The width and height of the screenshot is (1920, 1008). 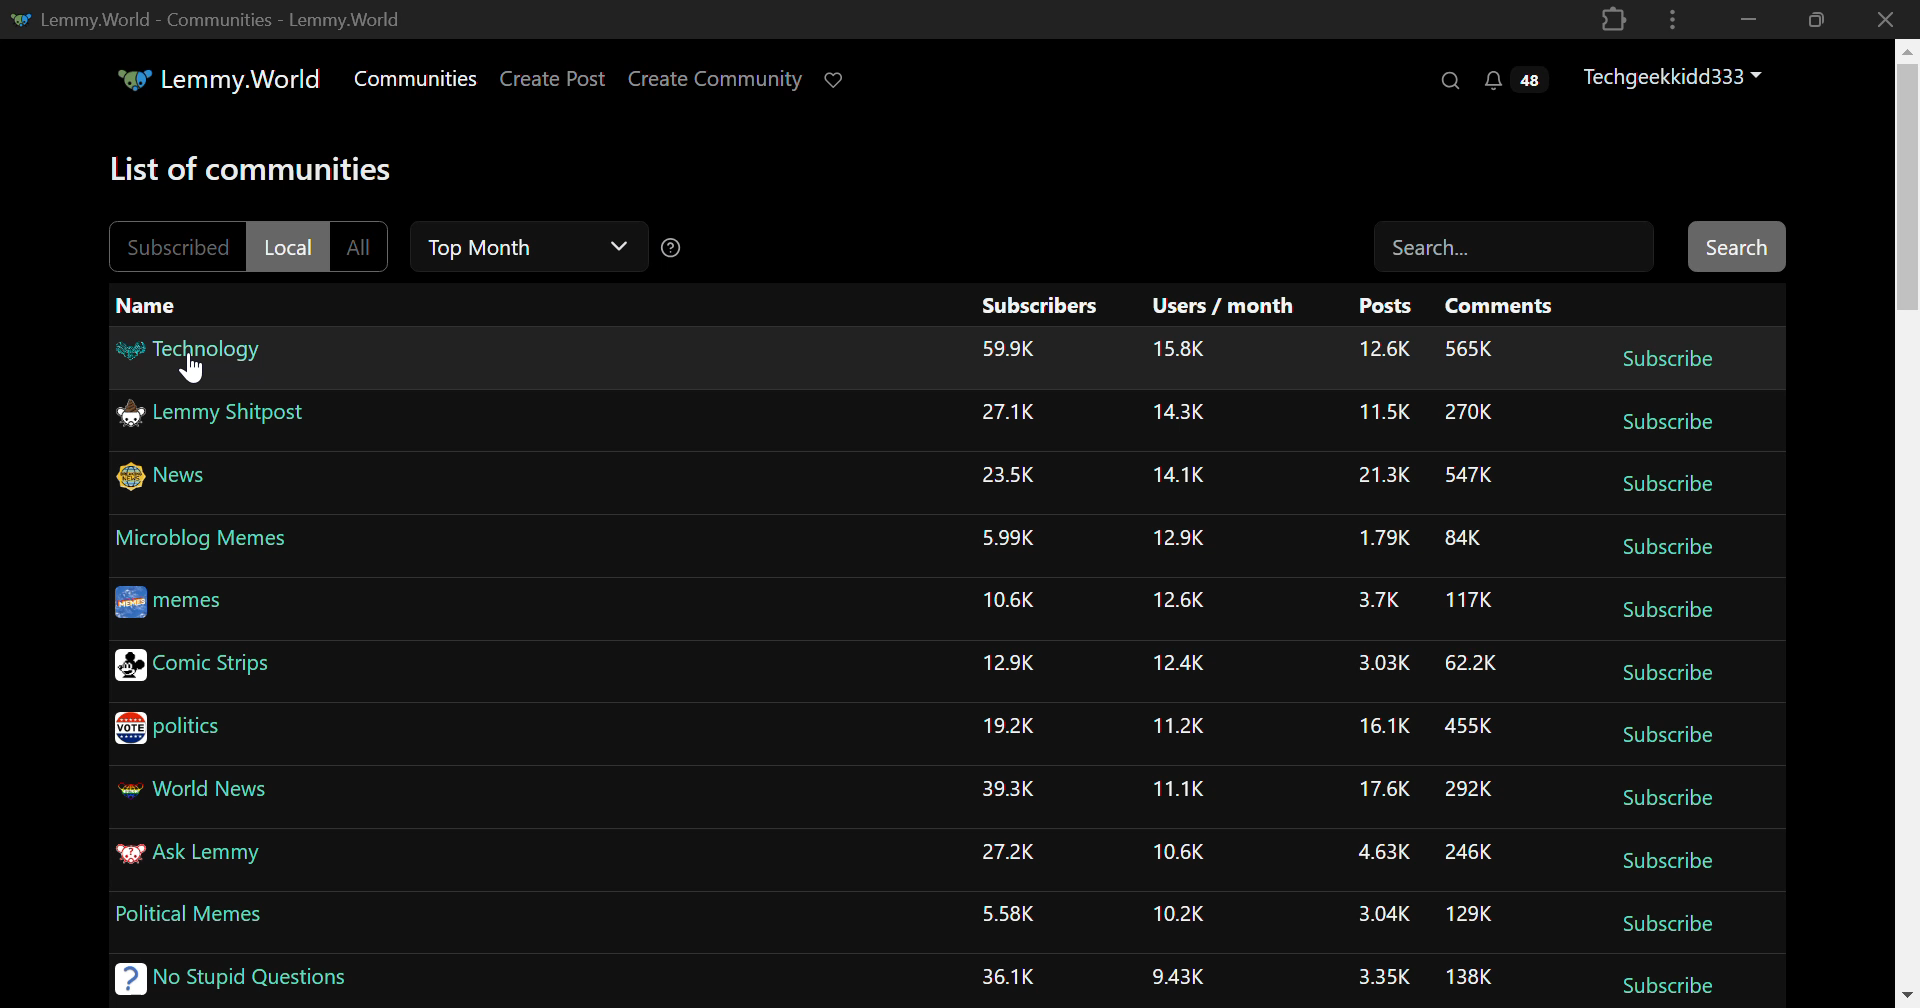 I want to click on 270K, so click(x=1469, y=410).